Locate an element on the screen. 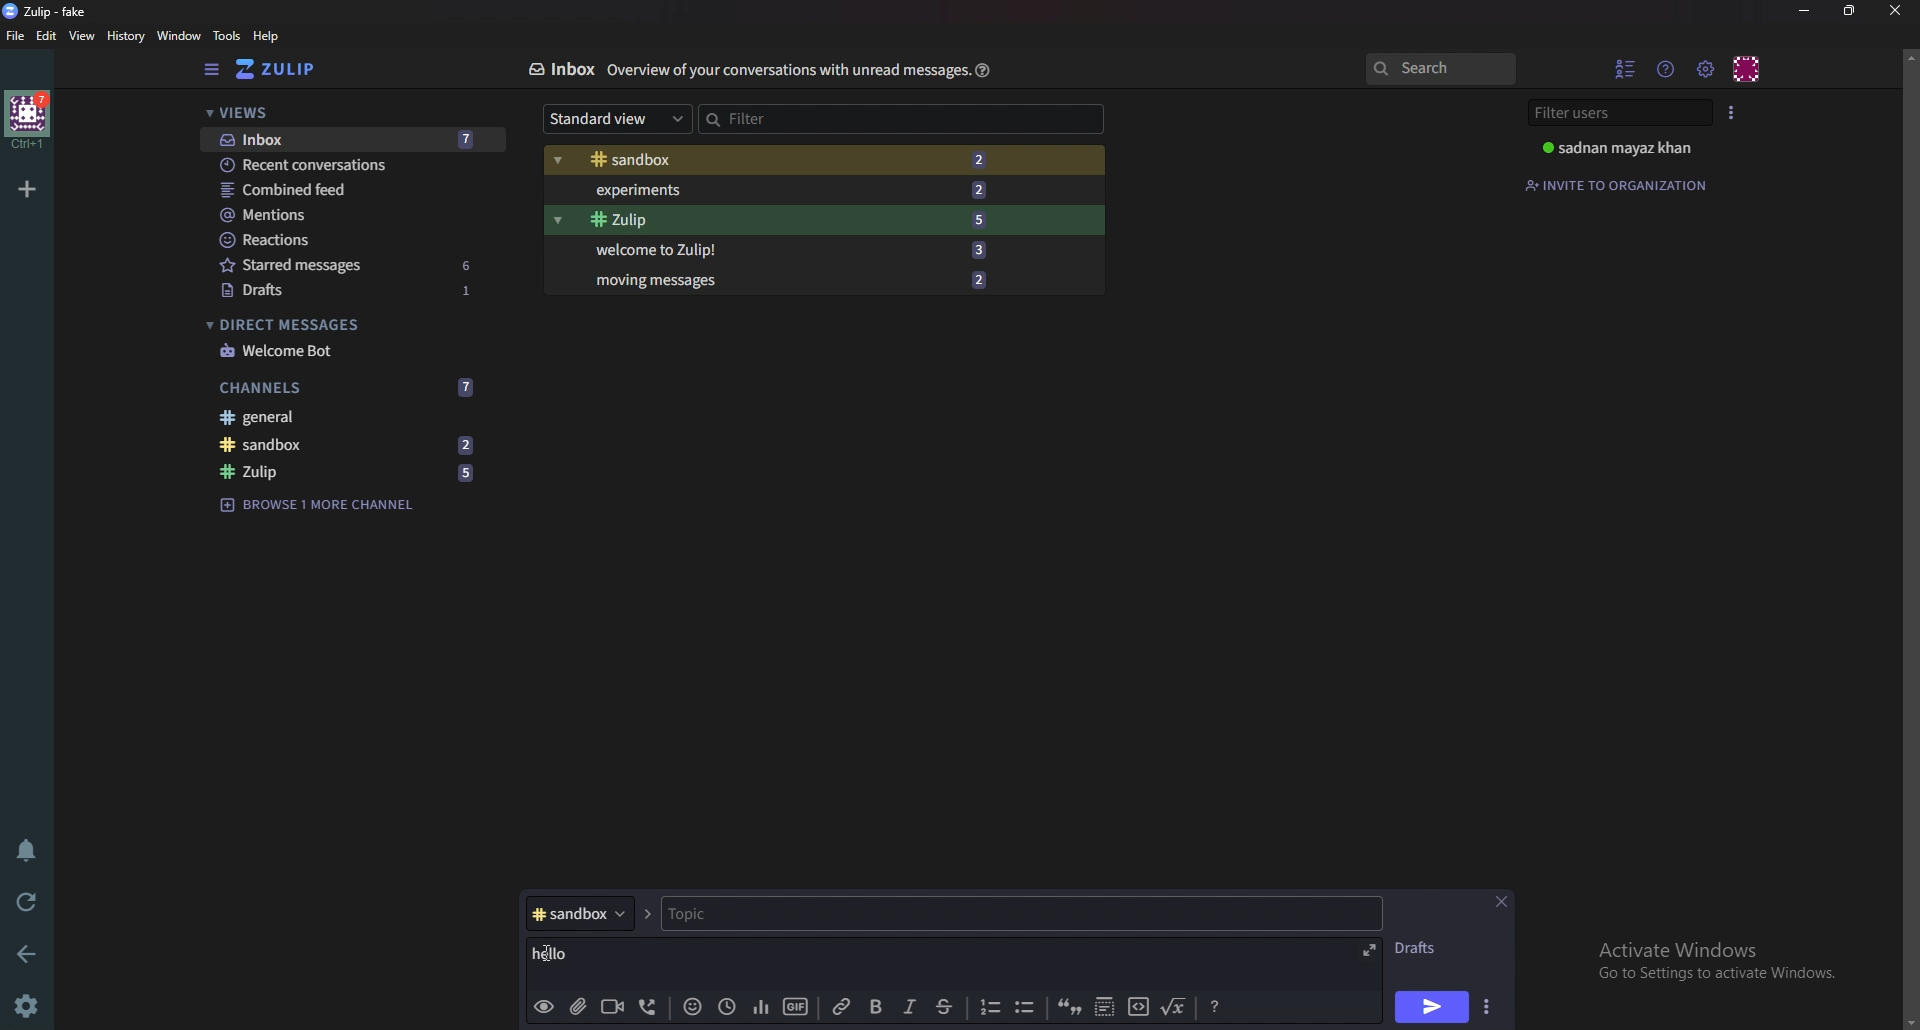 Image resolution: width=1920 pixels, height=1030 pixels. send options is located at coordinates (1493, 1004).